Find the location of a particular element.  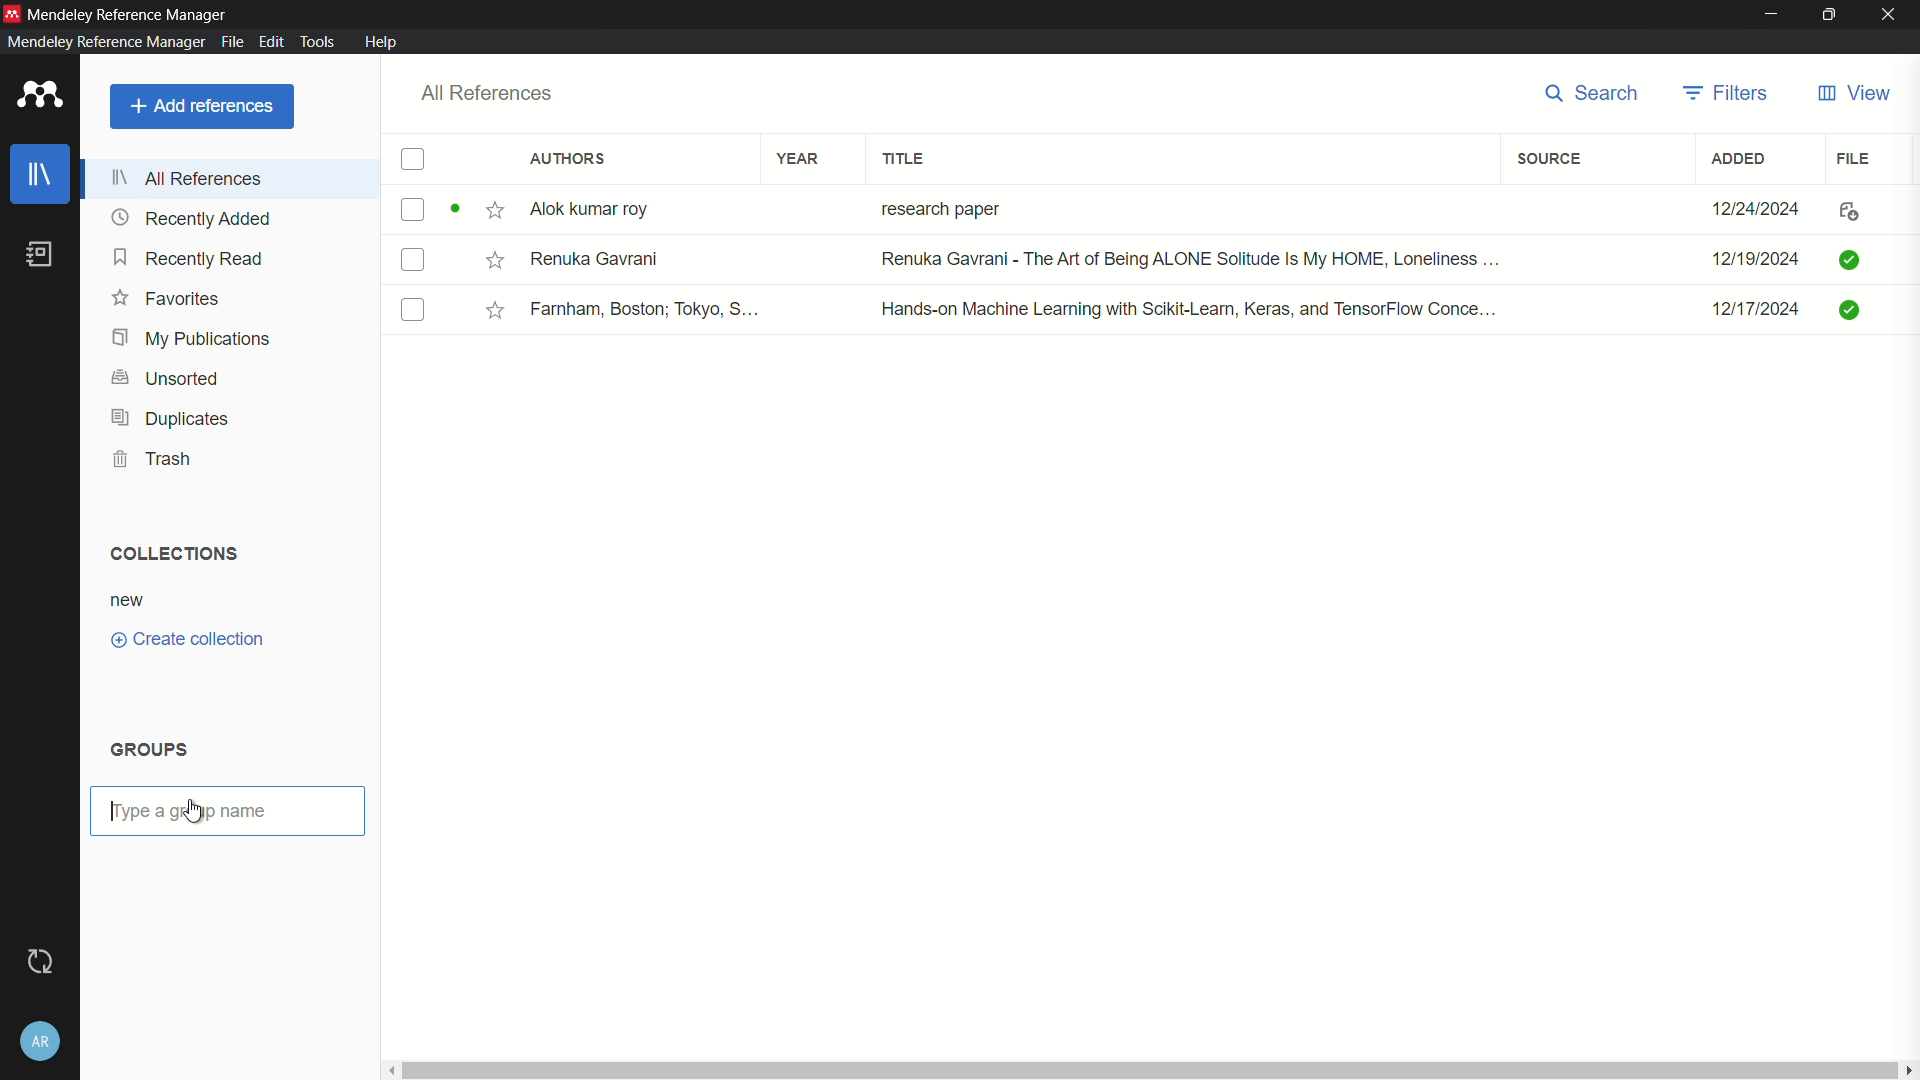

filters is located at coordinates (1726, 92).